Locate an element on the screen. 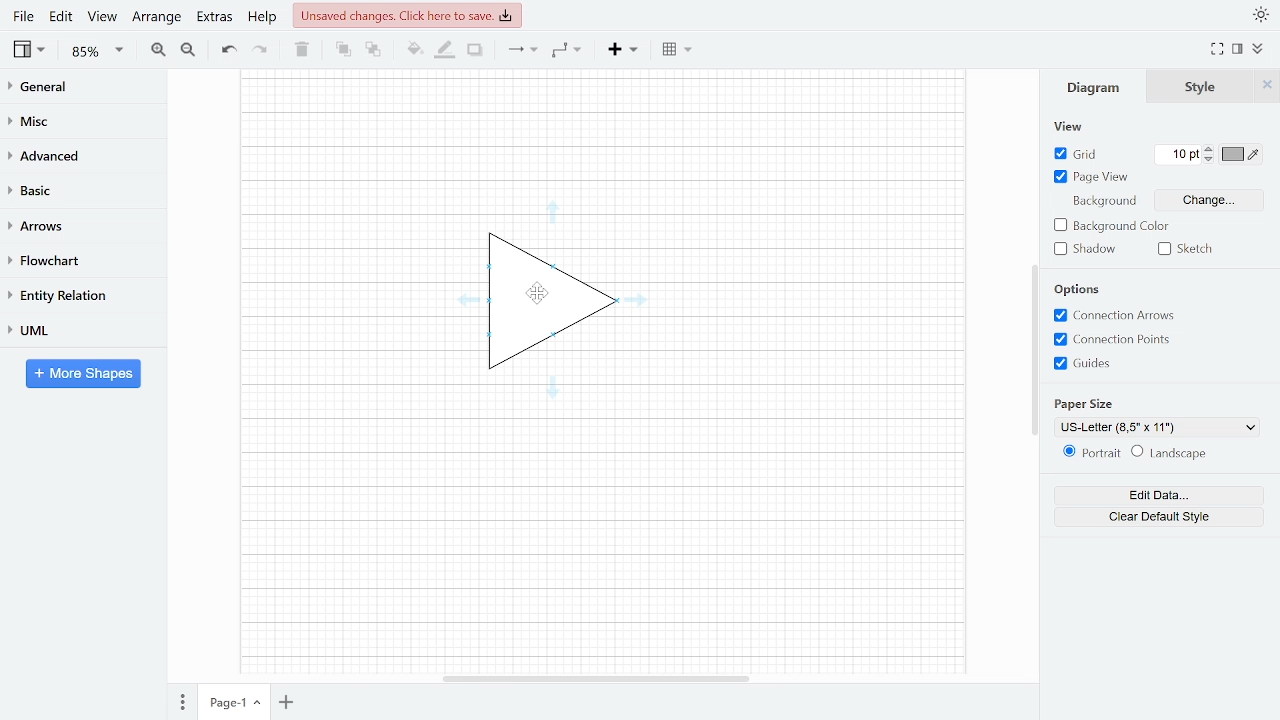  Theme is located at coordinates (1258, 13).